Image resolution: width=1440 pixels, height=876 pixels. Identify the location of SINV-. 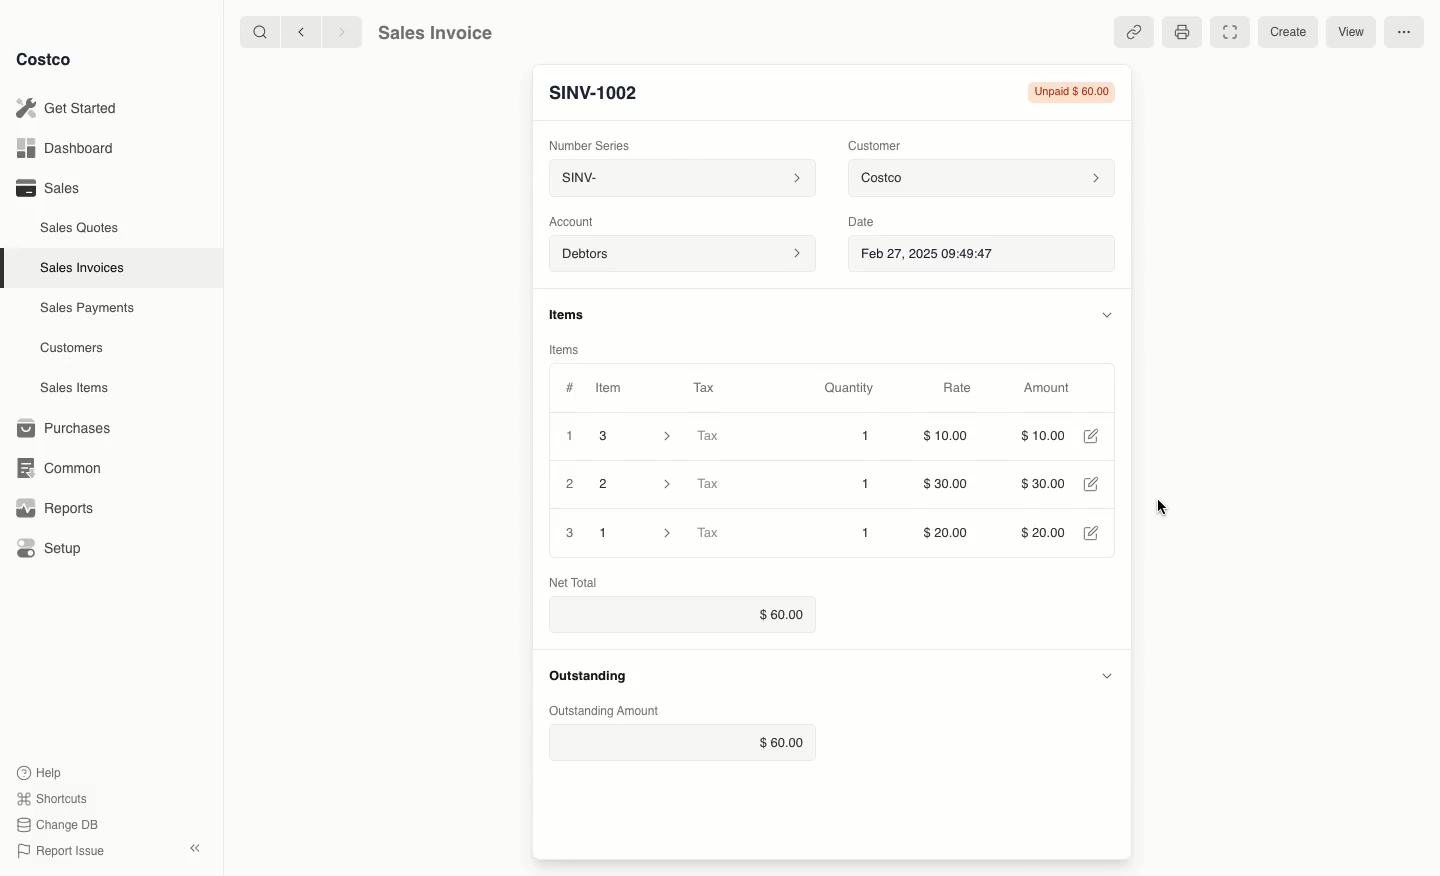
(676, 180).